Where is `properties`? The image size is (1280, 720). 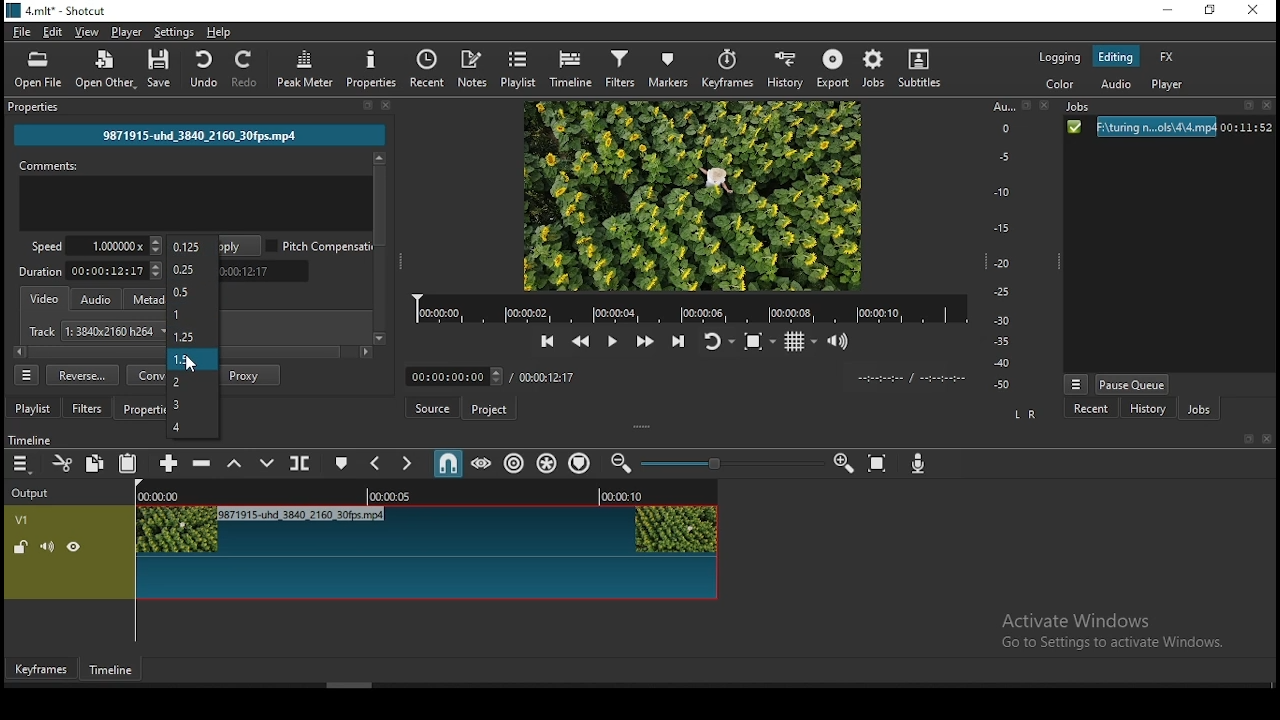 properties is located at coordinates (141, 408).